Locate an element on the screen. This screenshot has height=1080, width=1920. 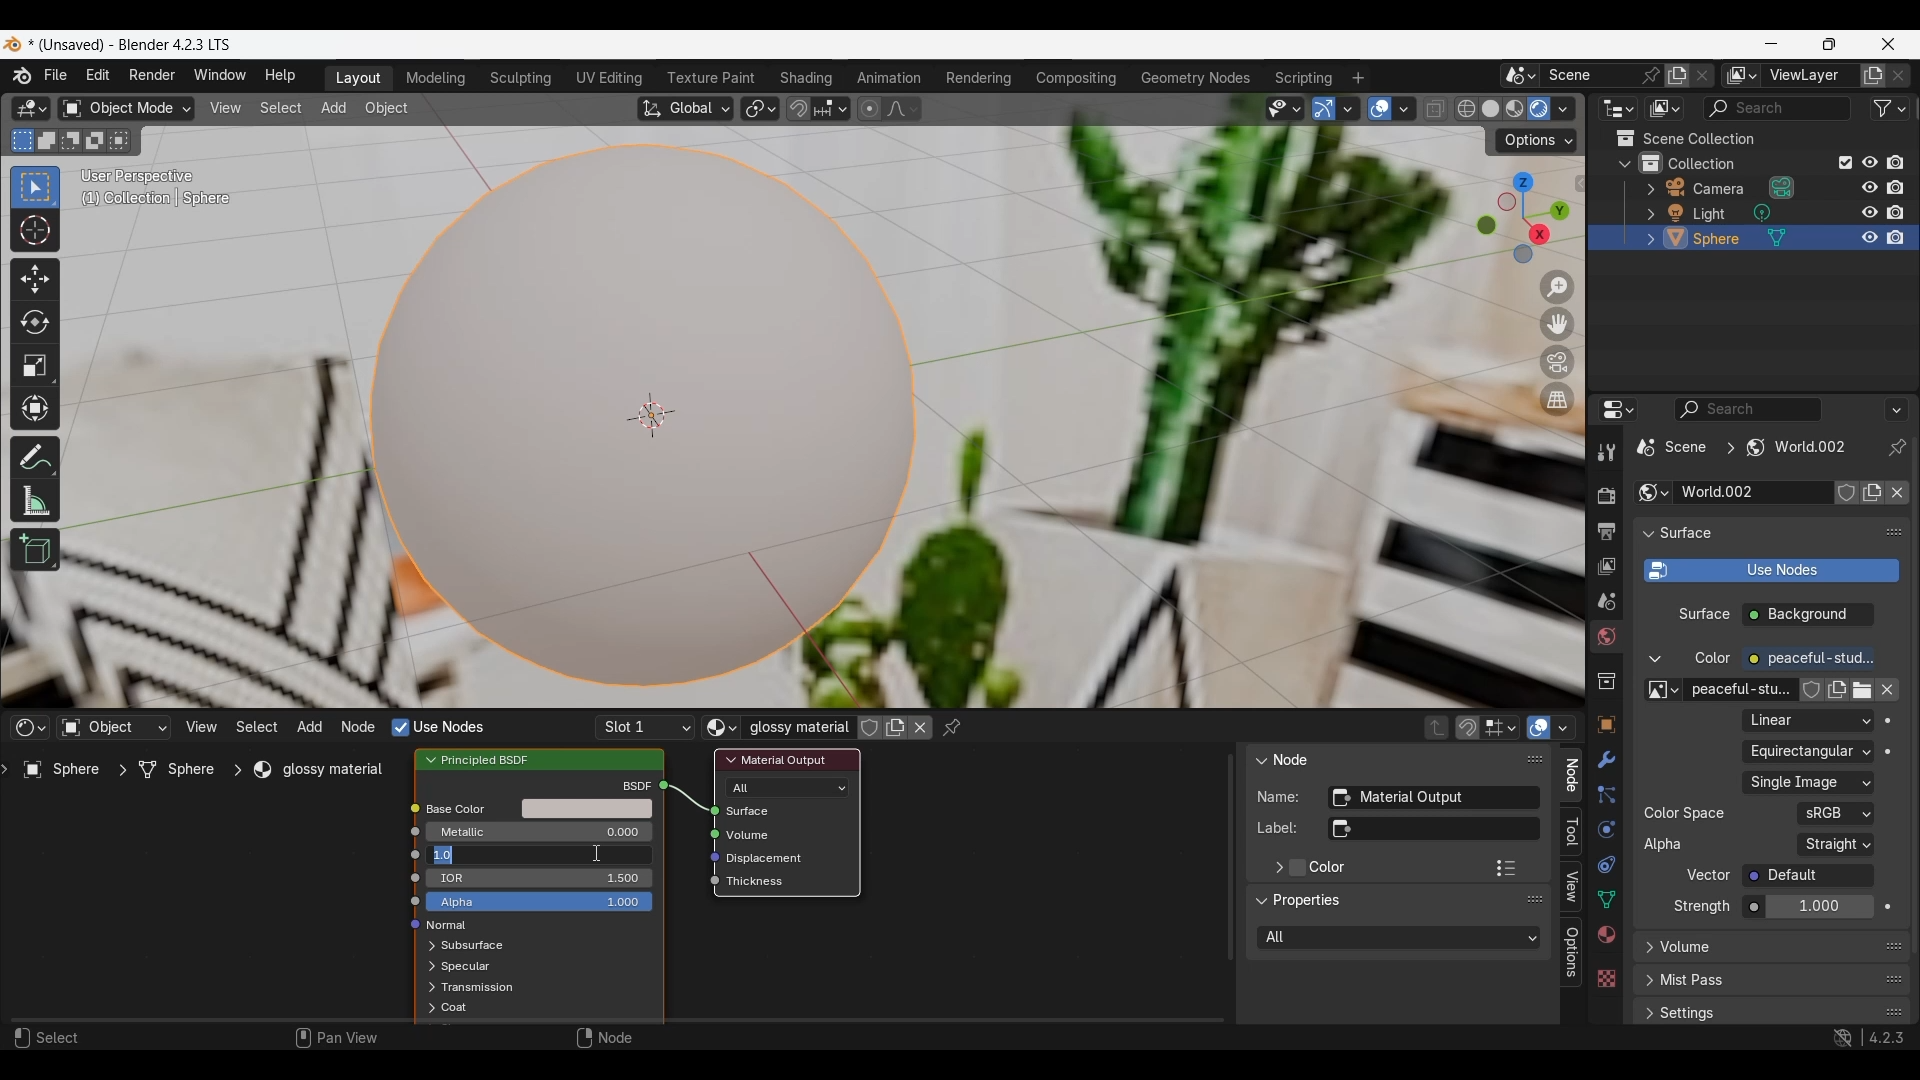
Overlays is located at coordinates (1563, 727).